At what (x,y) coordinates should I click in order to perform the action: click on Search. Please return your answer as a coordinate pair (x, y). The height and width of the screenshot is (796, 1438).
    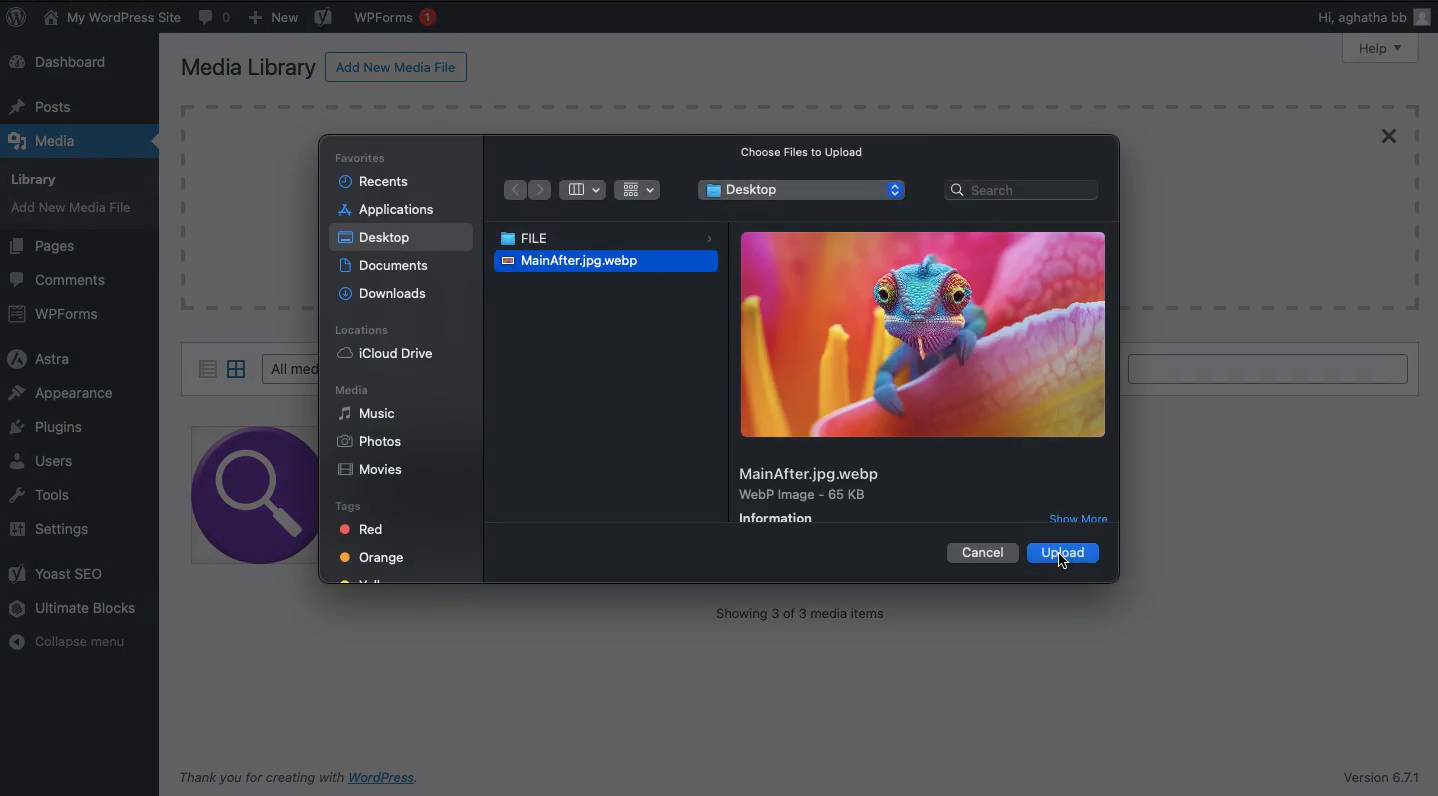
    Looking at the image, I should click on (1021, 191).